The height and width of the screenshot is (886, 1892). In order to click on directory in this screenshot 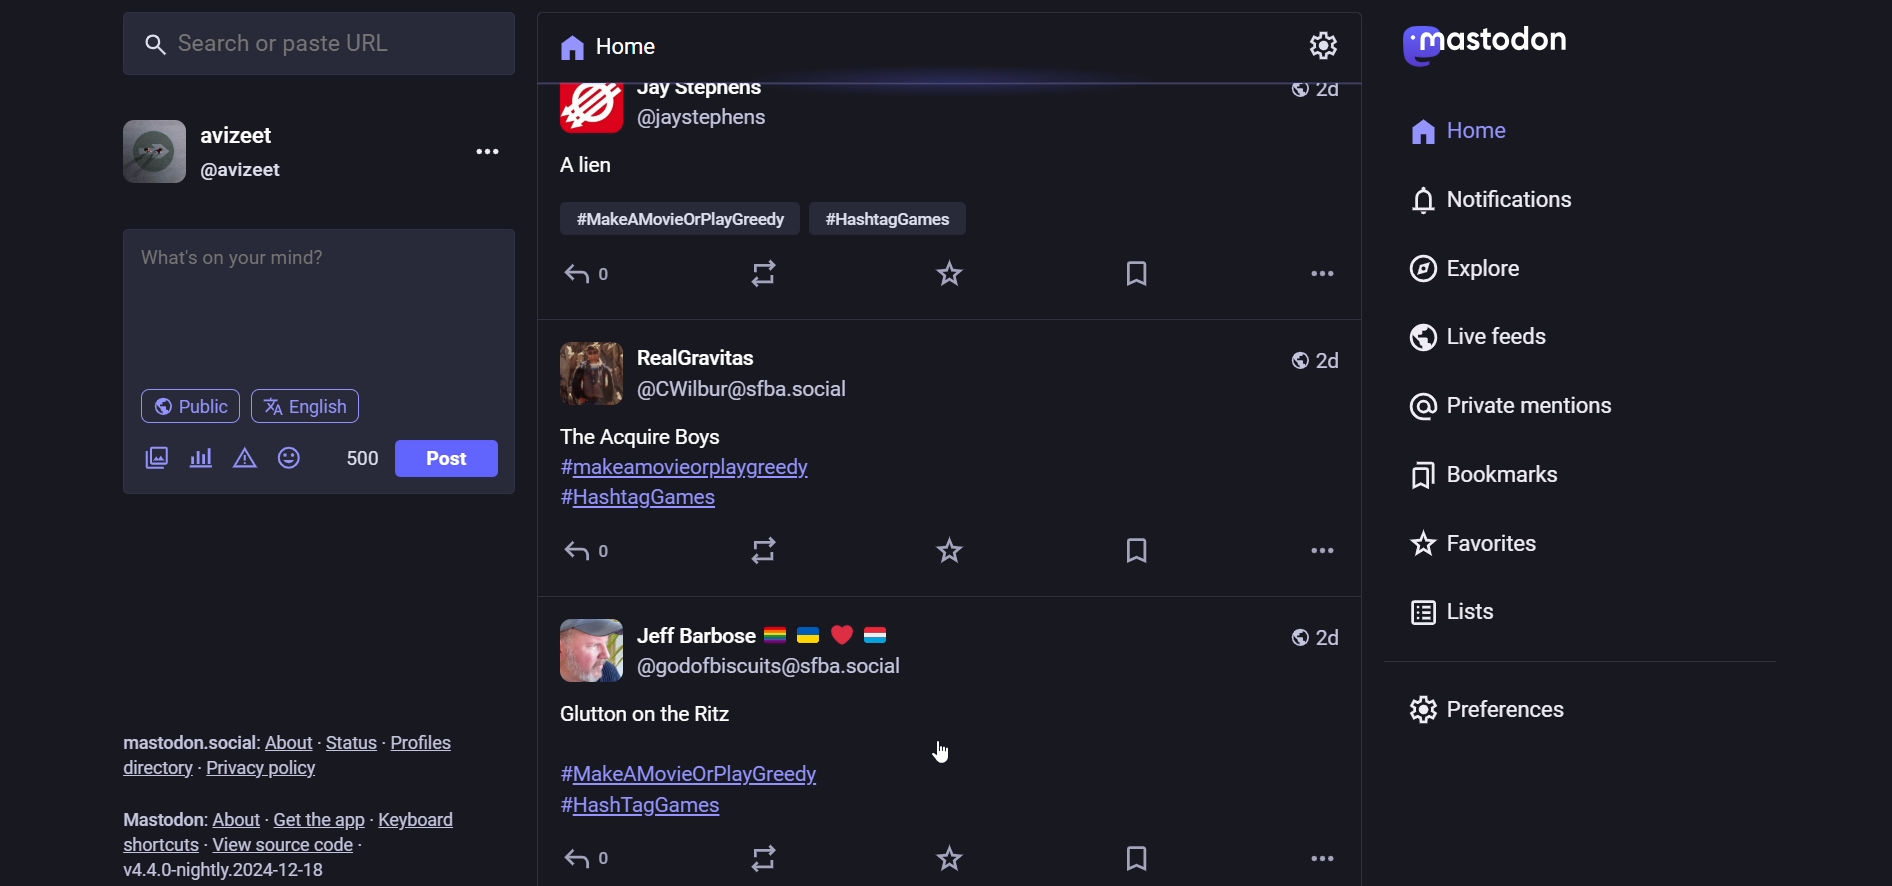, I will do `click(149, 768)`.